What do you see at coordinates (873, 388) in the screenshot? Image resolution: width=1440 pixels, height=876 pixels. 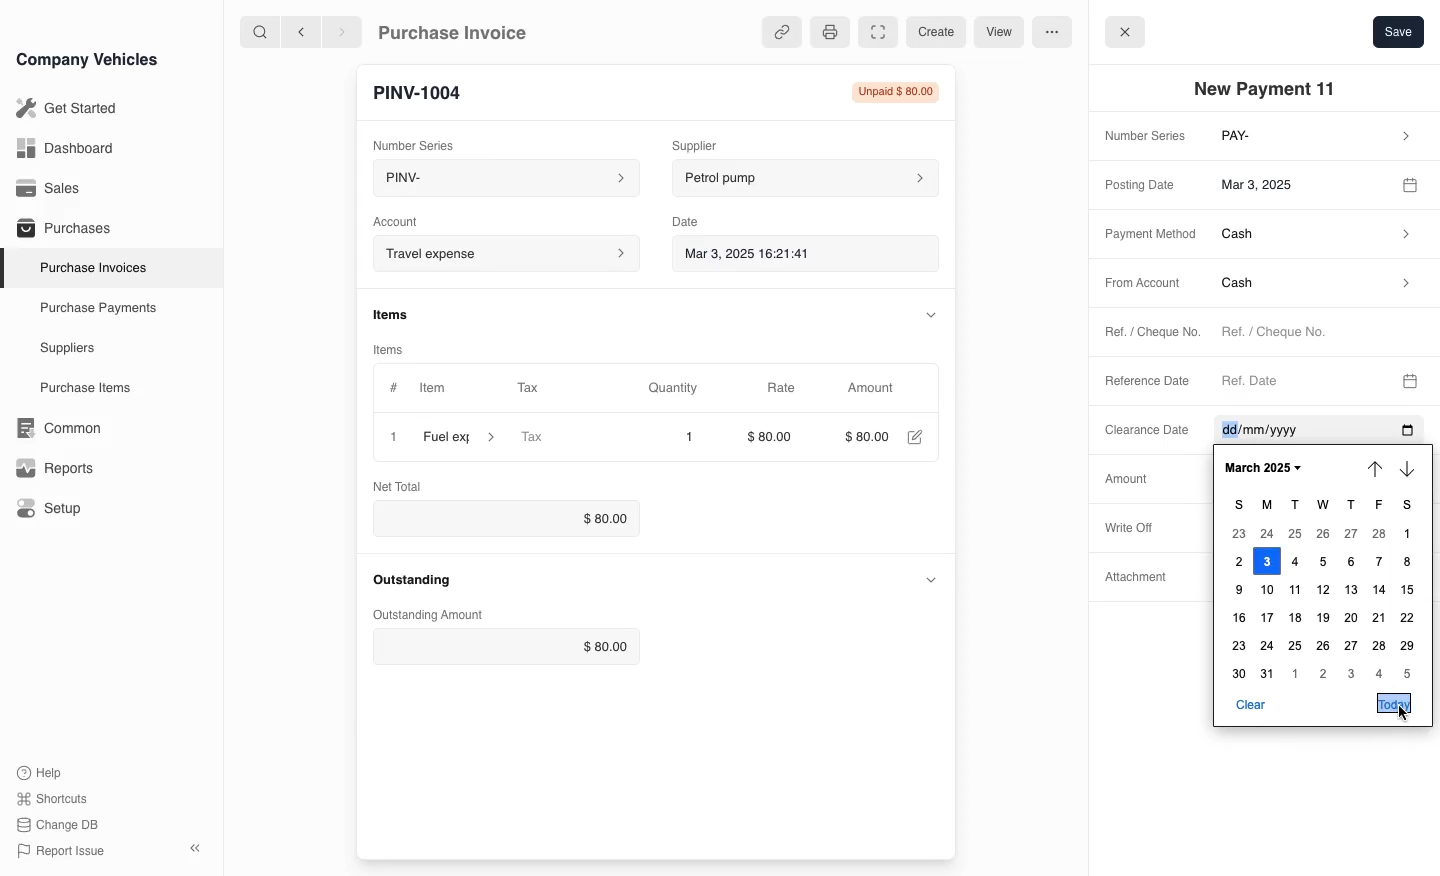 I see `Amount` at bounding box center [873, 388].